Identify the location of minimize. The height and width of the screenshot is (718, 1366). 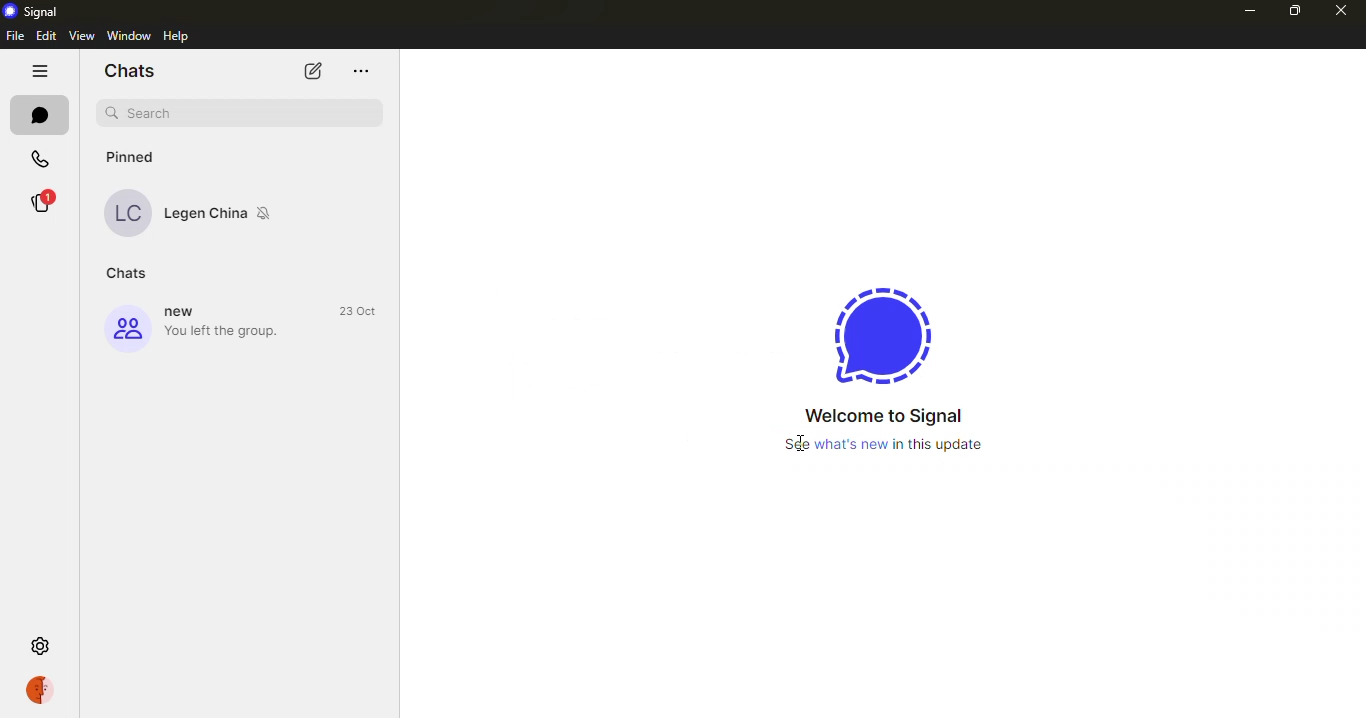
(1247, 10).